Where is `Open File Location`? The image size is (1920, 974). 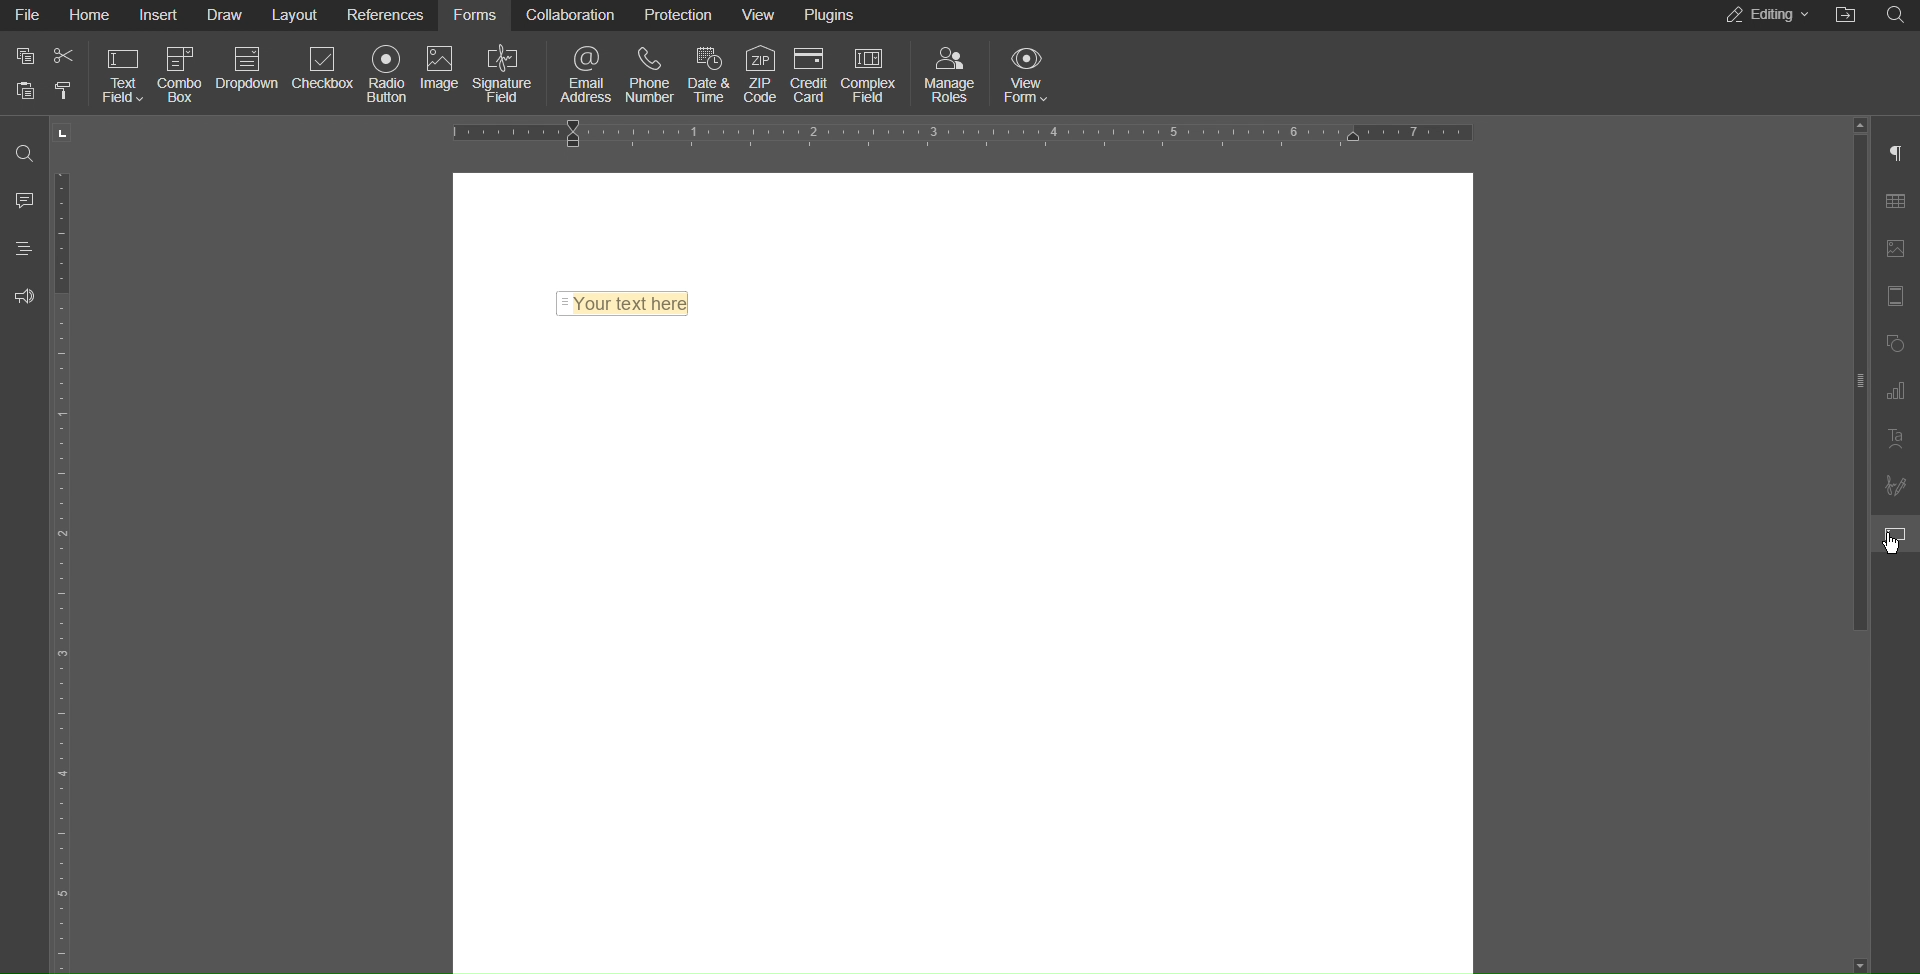
Open File Location is located at coordinates (1847, 16).